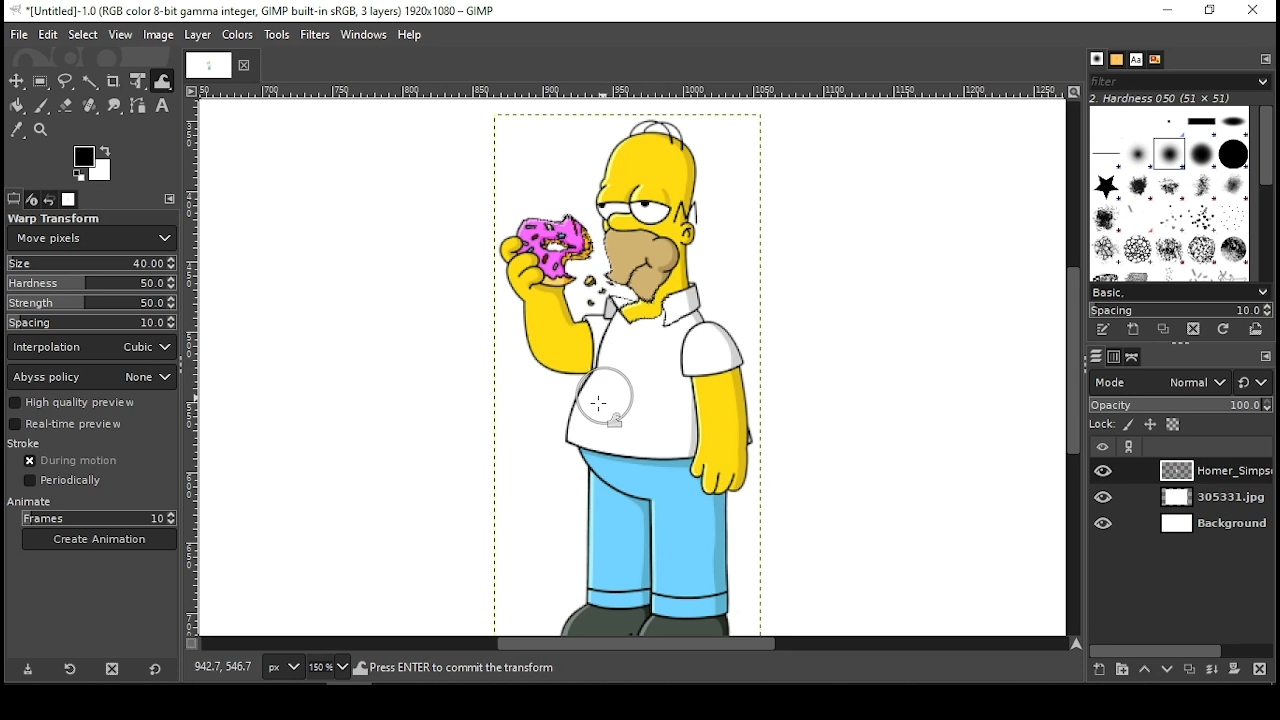 This screenshot has height=720, width=1280. I want to click on paint brush tool, so click(44, 104).